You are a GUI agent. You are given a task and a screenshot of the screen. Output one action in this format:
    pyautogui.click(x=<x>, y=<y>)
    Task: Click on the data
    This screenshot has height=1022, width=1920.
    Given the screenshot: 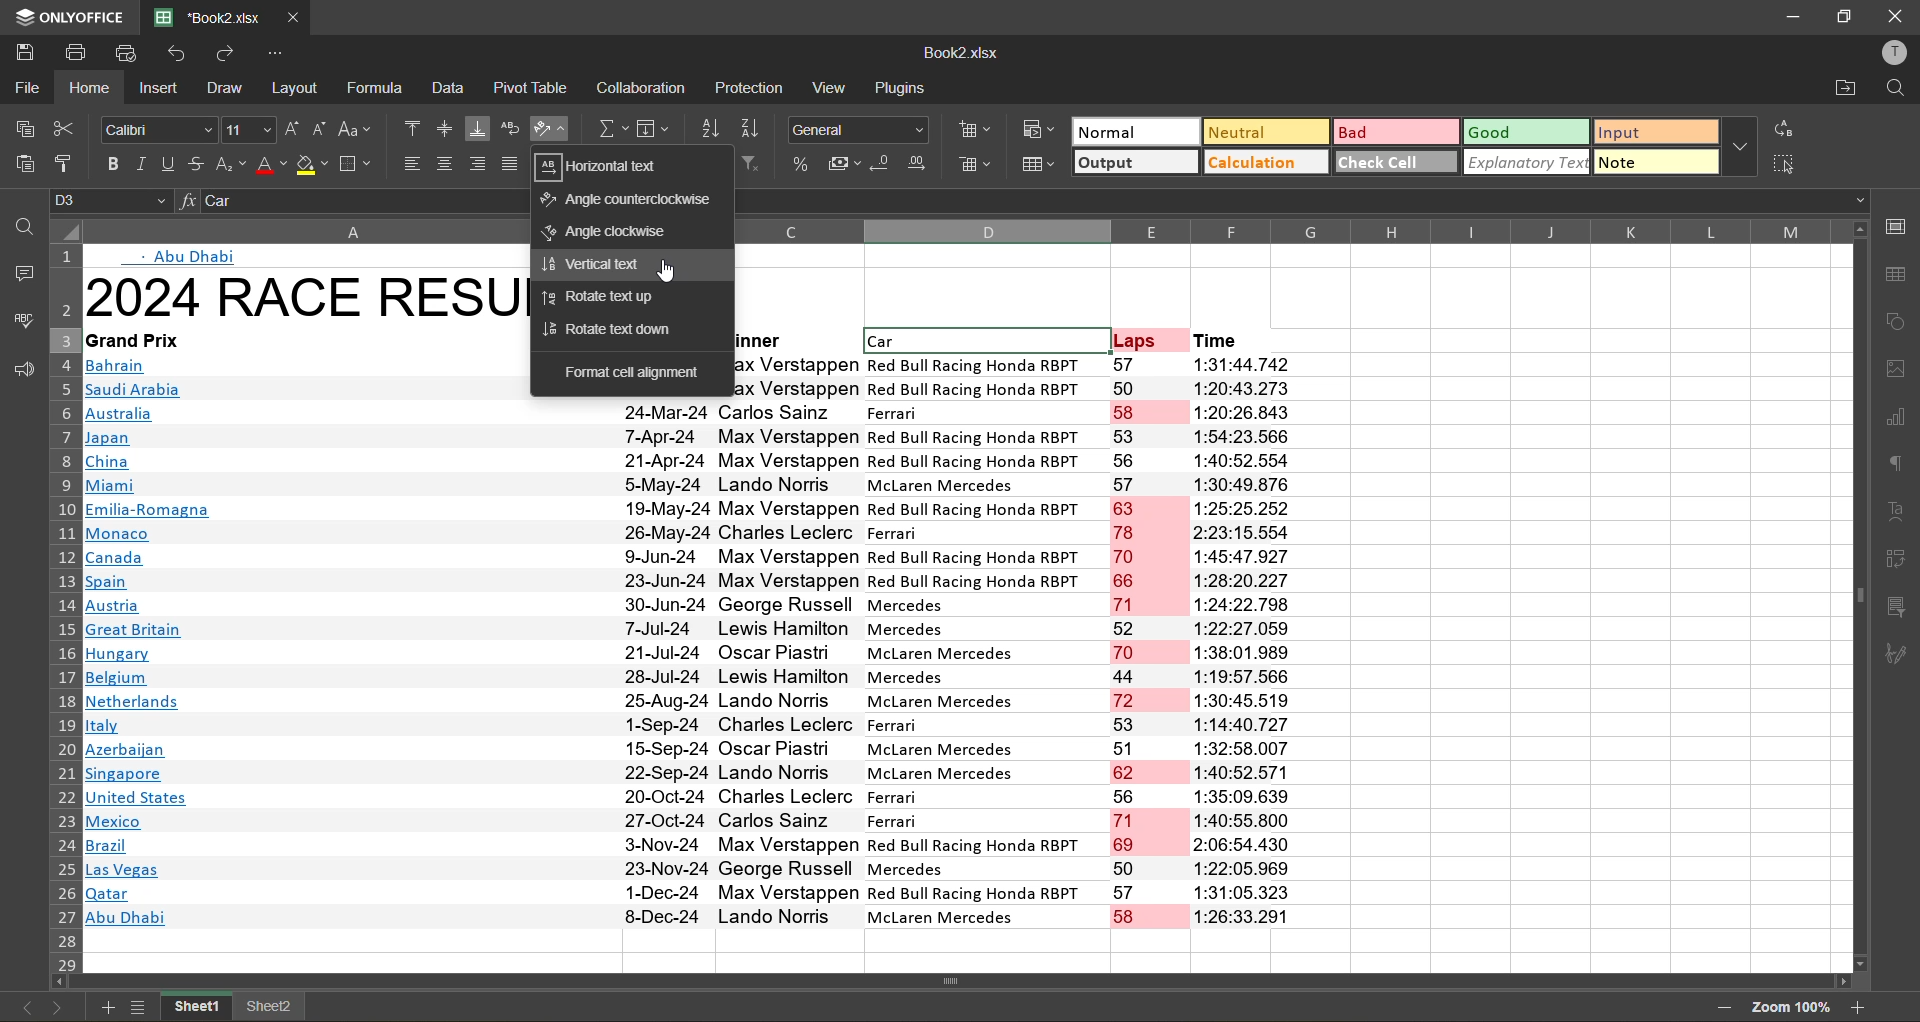 What is the action you would take?
    pyautogui.click(x=452, y=90)
    